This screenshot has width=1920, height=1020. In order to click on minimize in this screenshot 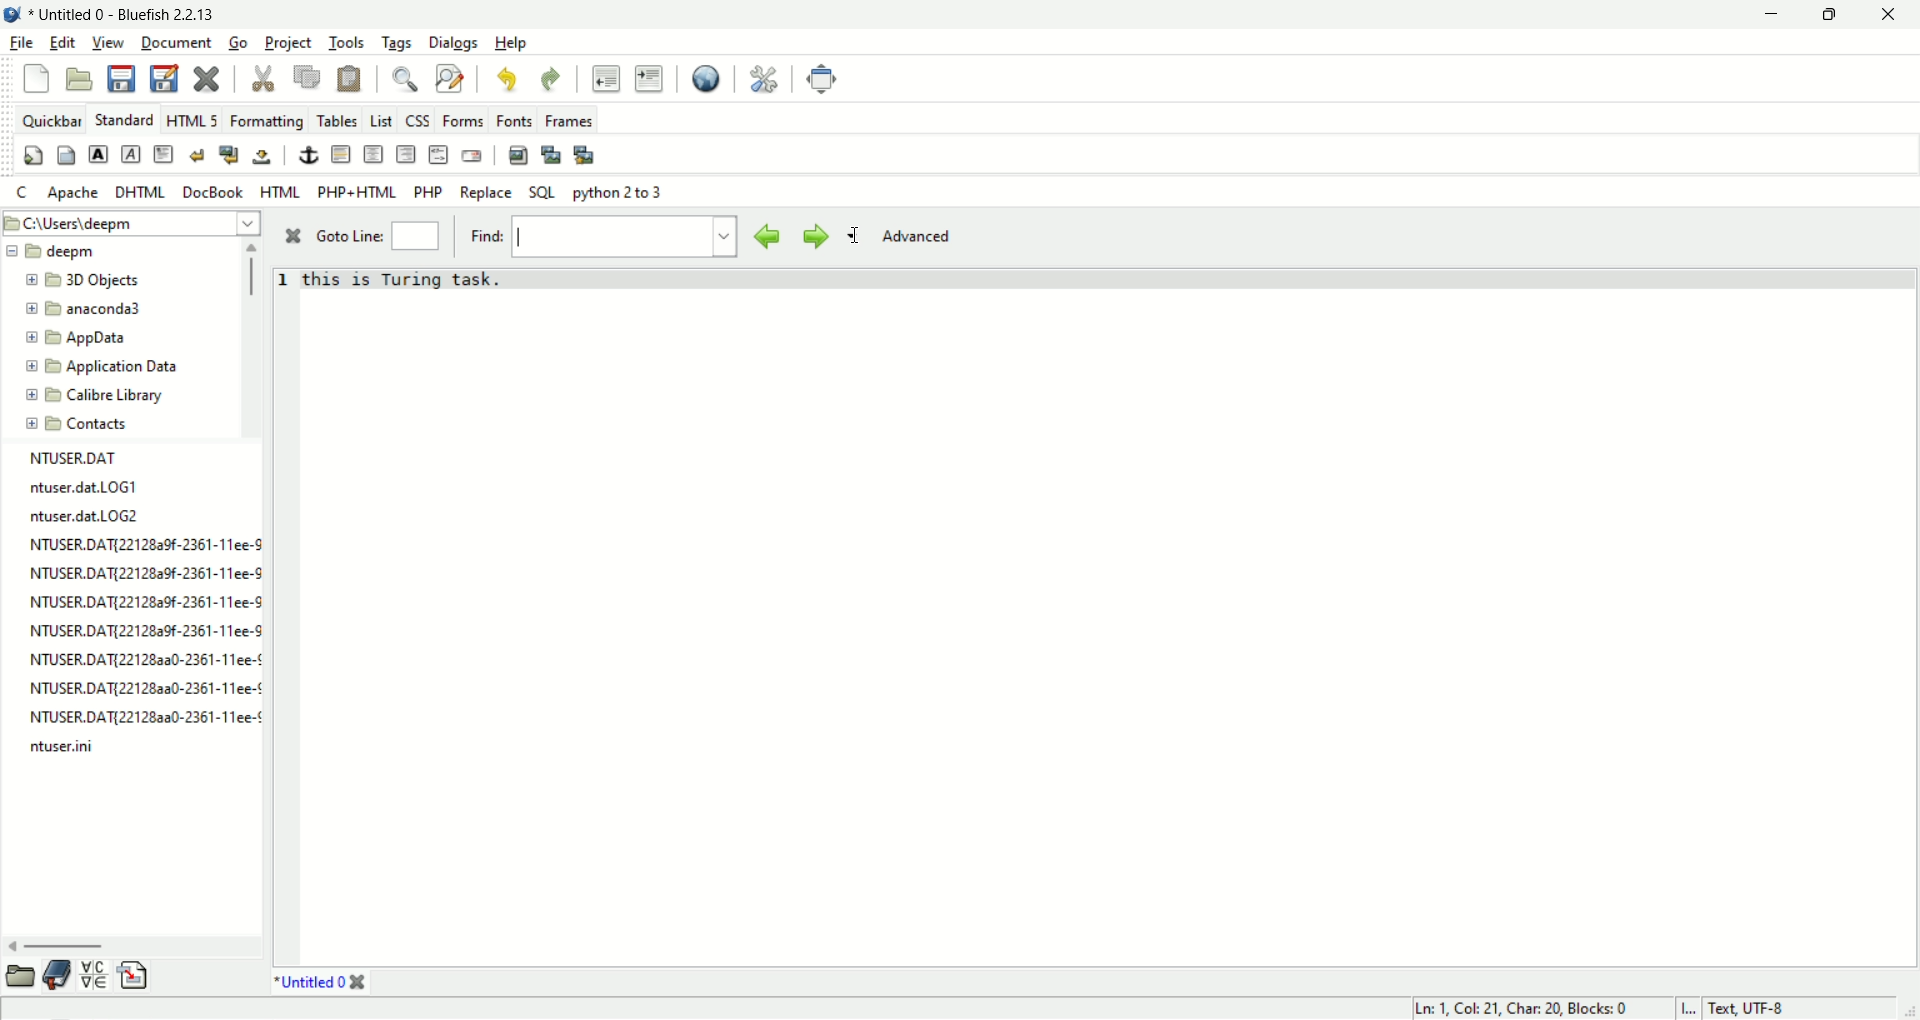, I will do `click(1766, 17)`.